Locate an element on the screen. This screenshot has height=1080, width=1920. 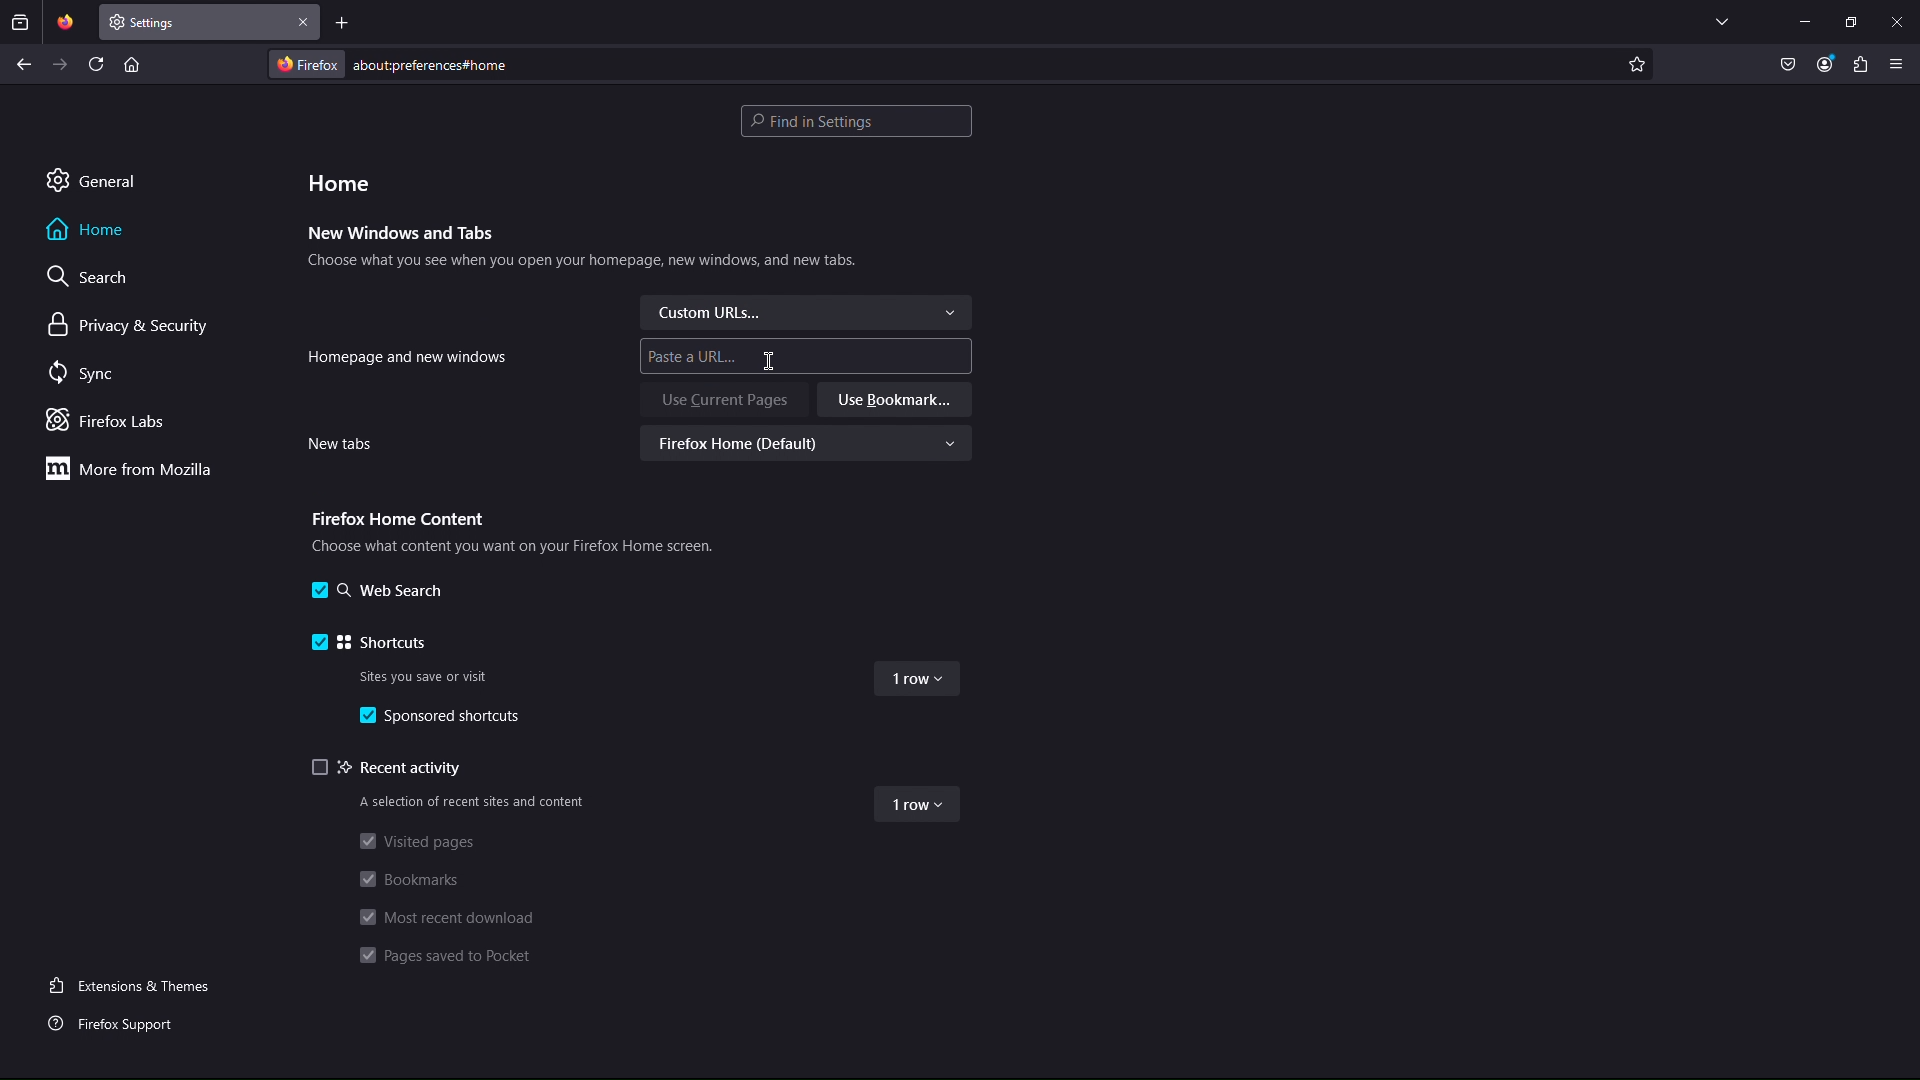
Pinned Tab is located at coordinates (65, 22).